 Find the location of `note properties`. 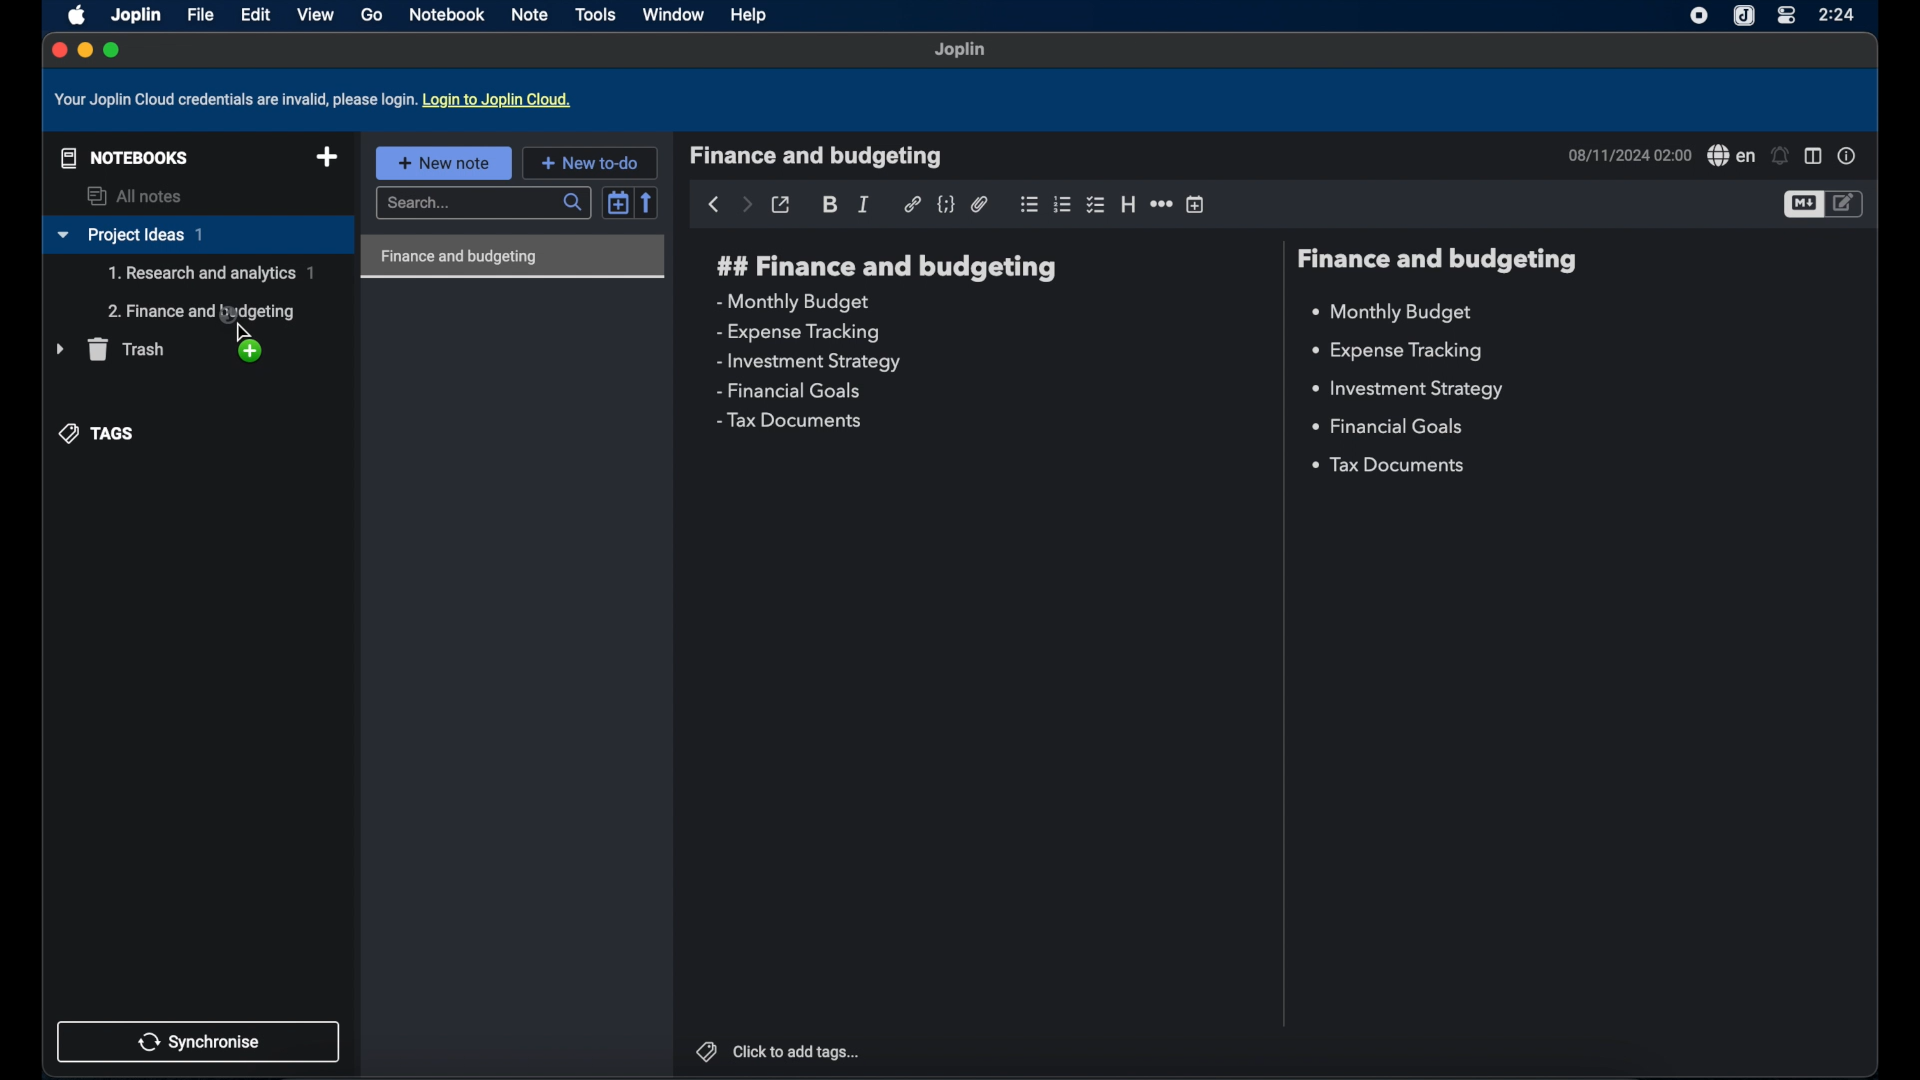

note properties is located at coordinates (1847, 156).